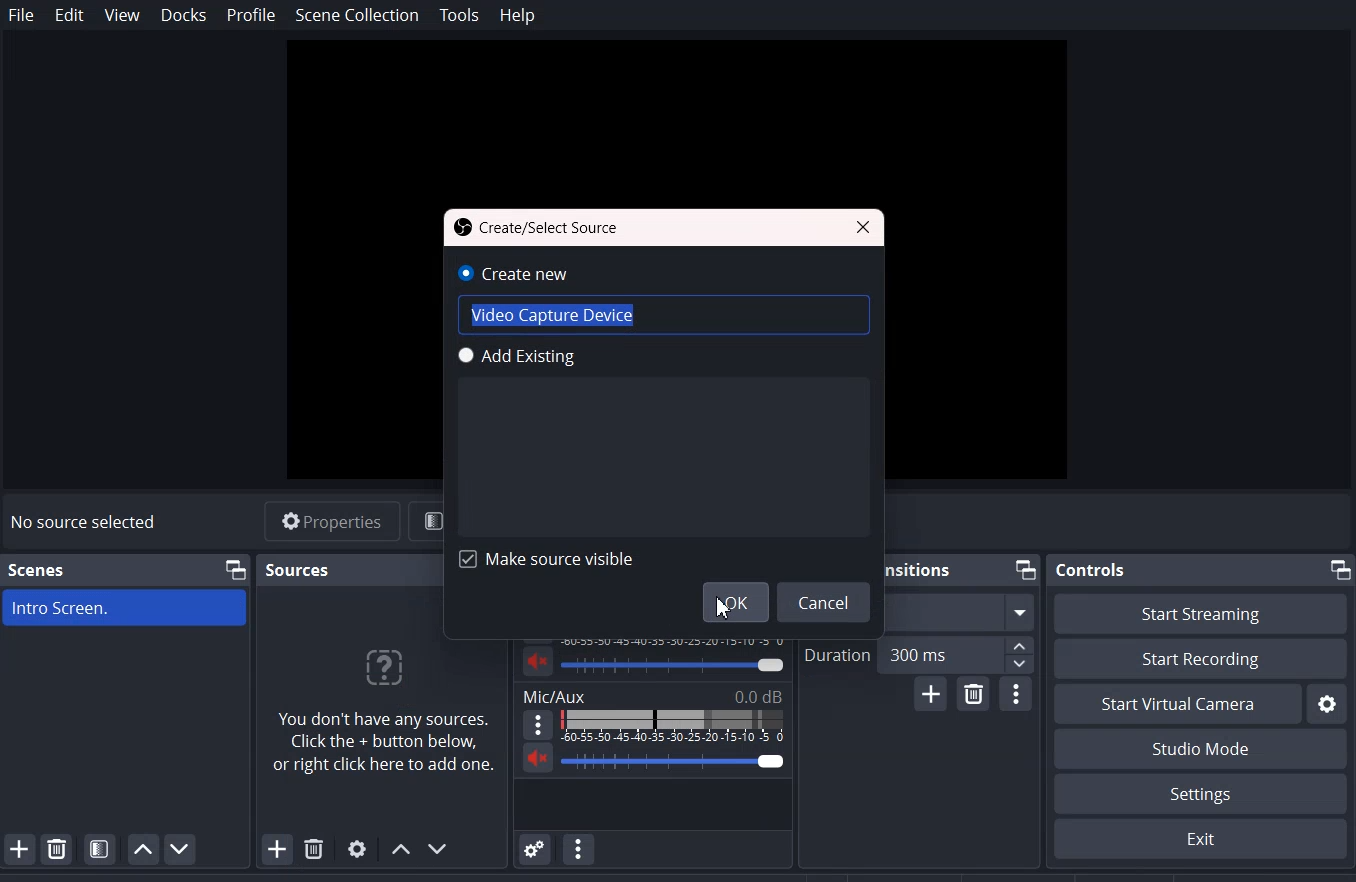  Describe the element at coordinates (538, 227) in the screenshot. I see `Create/Select source` at that location.